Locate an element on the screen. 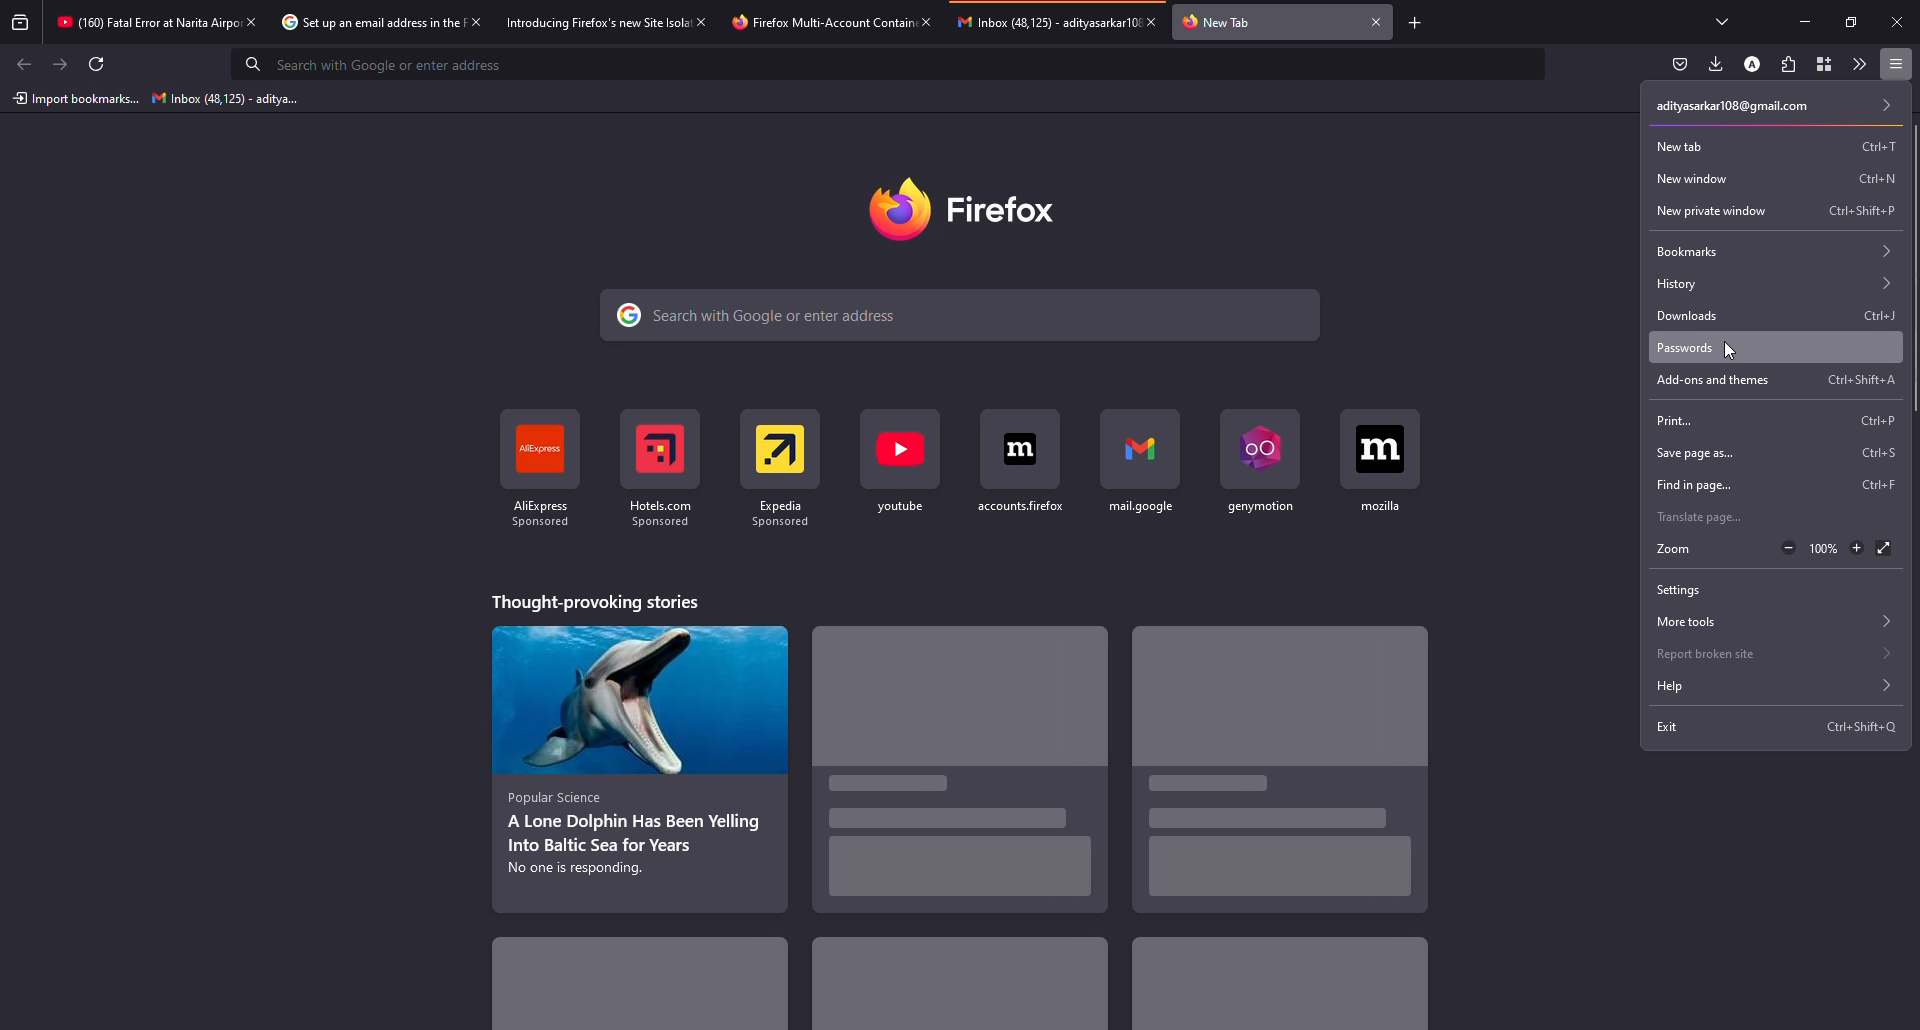  zoom options is located at coordinates (1819, 549).